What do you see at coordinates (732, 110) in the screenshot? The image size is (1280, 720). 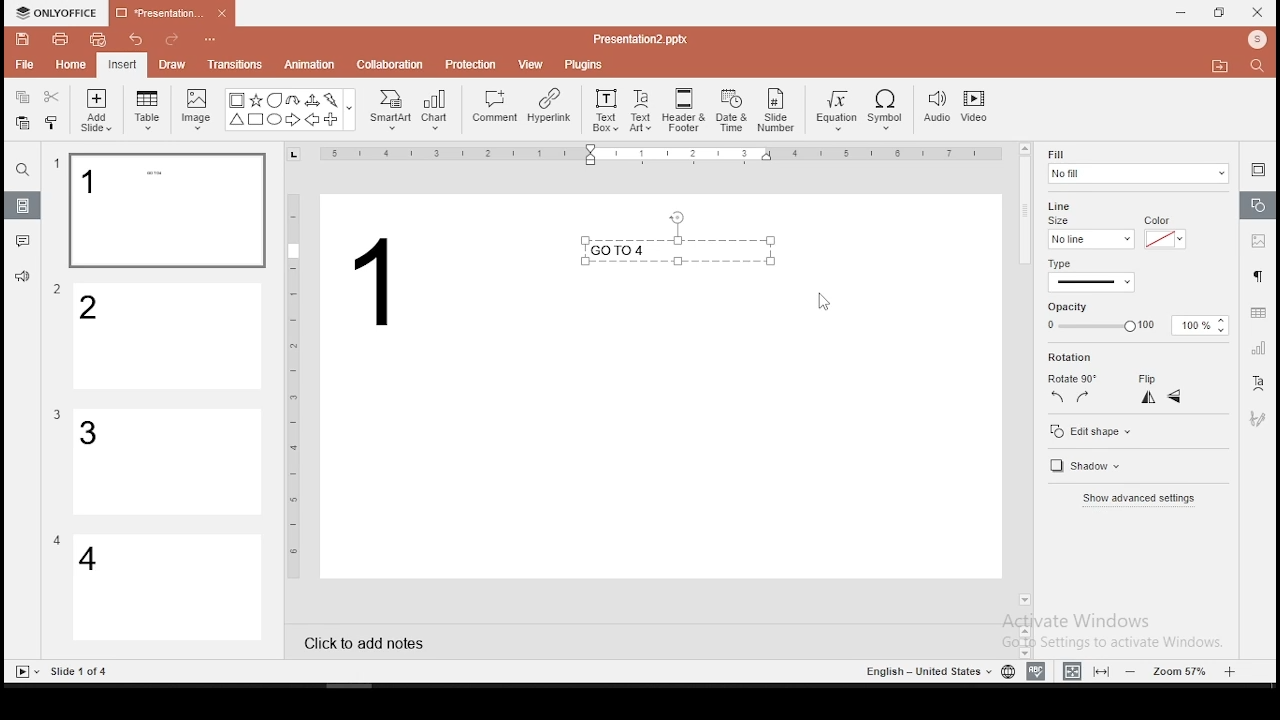 I see `date and time` at bounding box center [732, 110].